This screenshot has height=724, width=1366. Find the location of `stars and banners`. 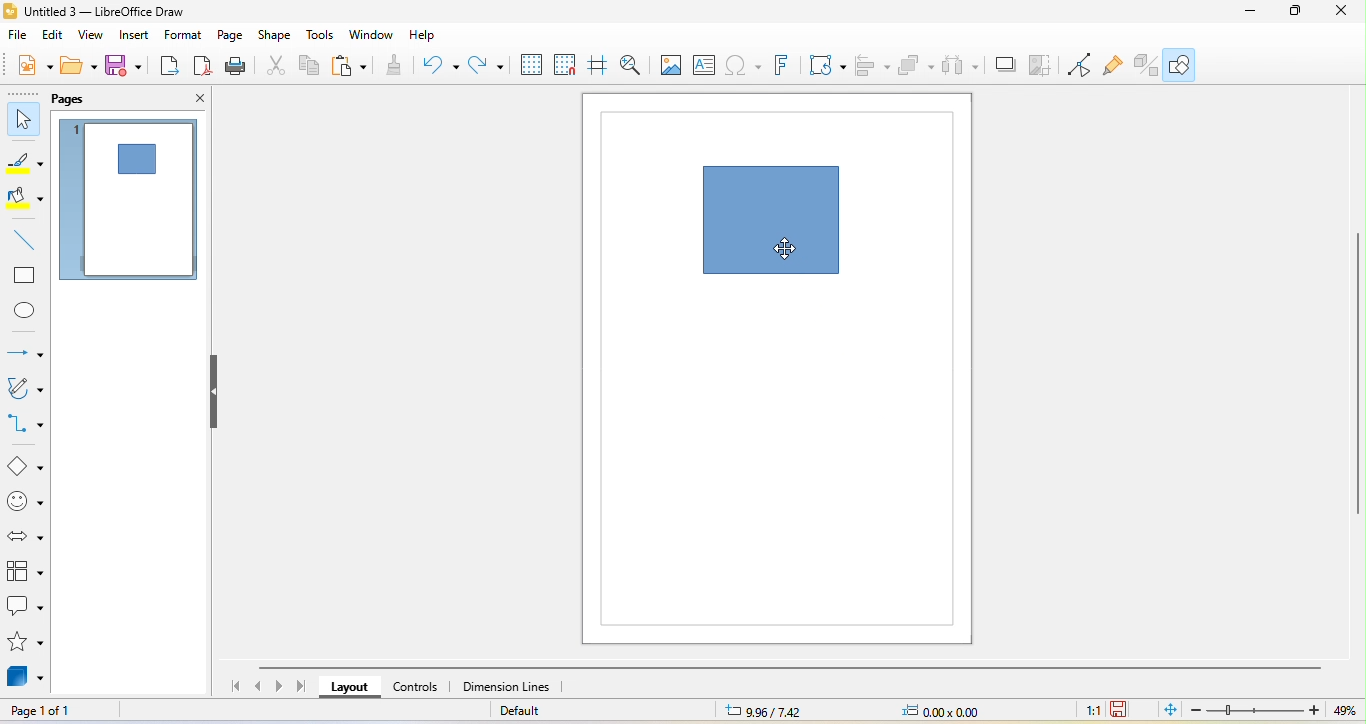

stars and banners is located at coordinates (25, 644).